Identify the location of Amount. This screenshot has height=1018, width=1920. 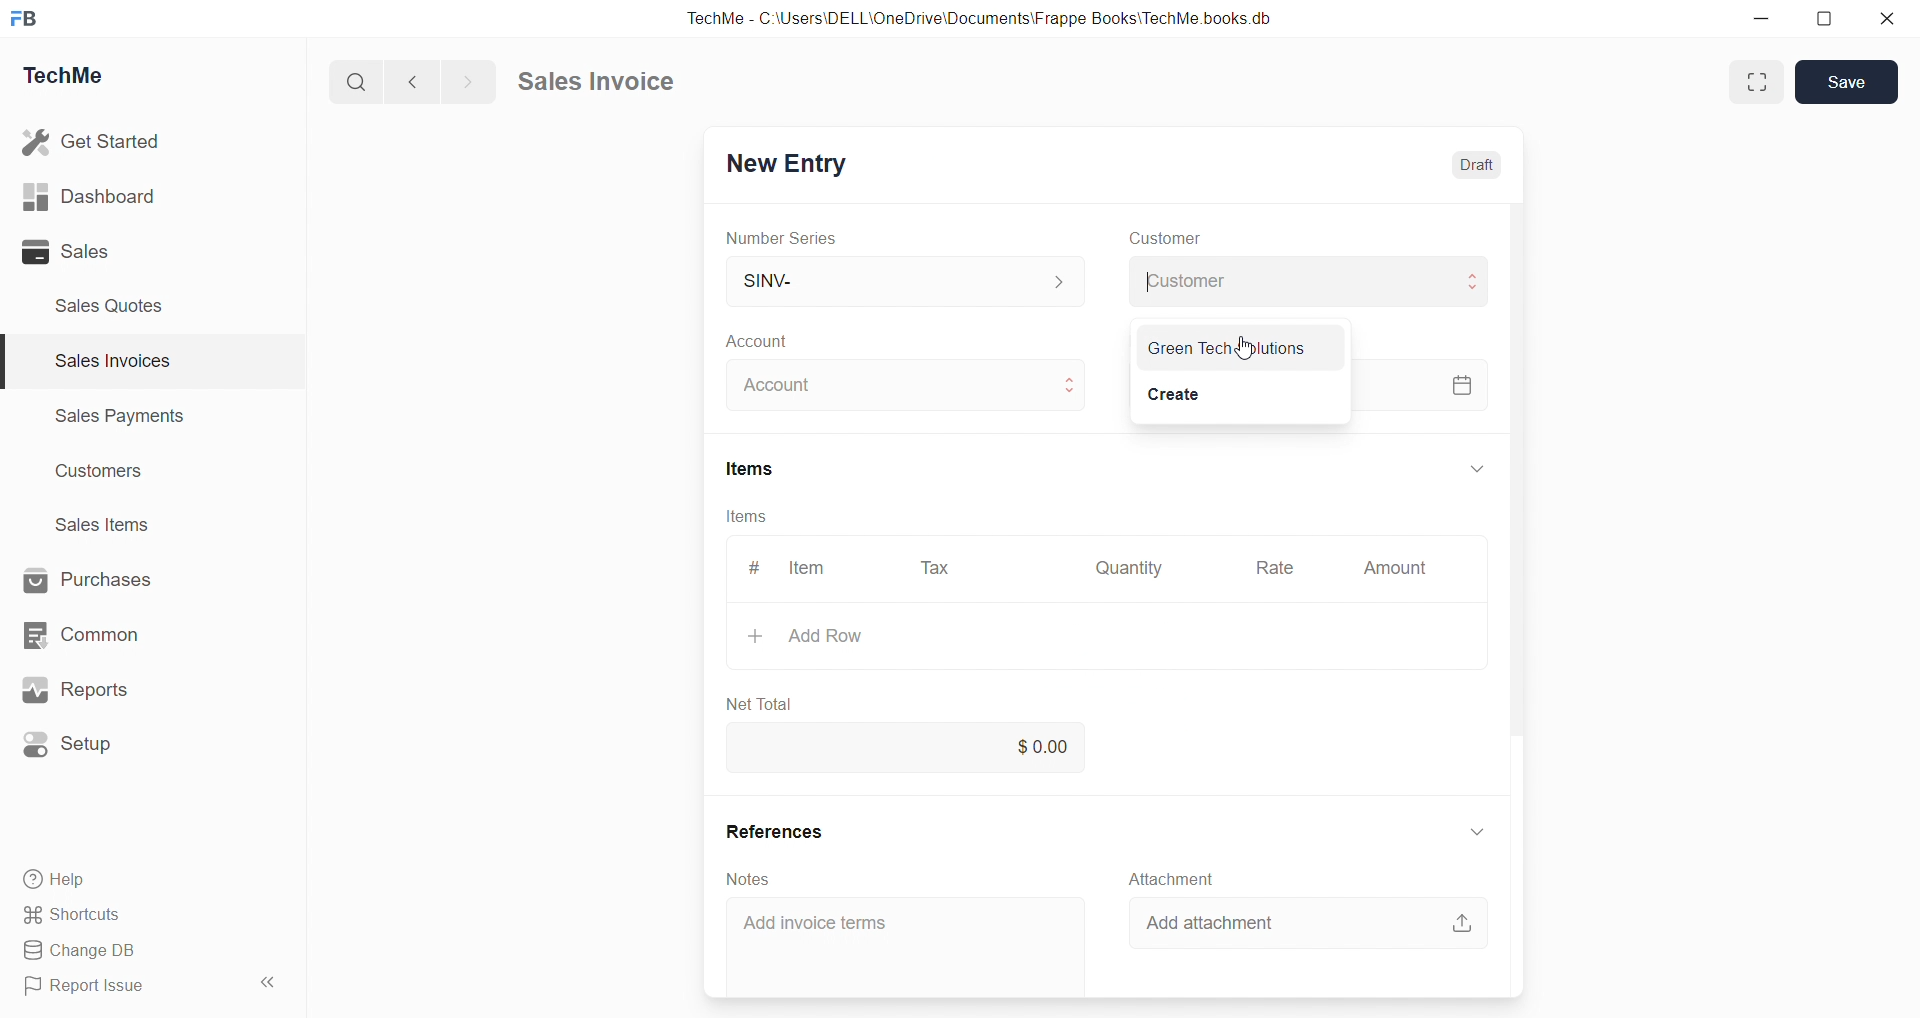
(1396, 568).